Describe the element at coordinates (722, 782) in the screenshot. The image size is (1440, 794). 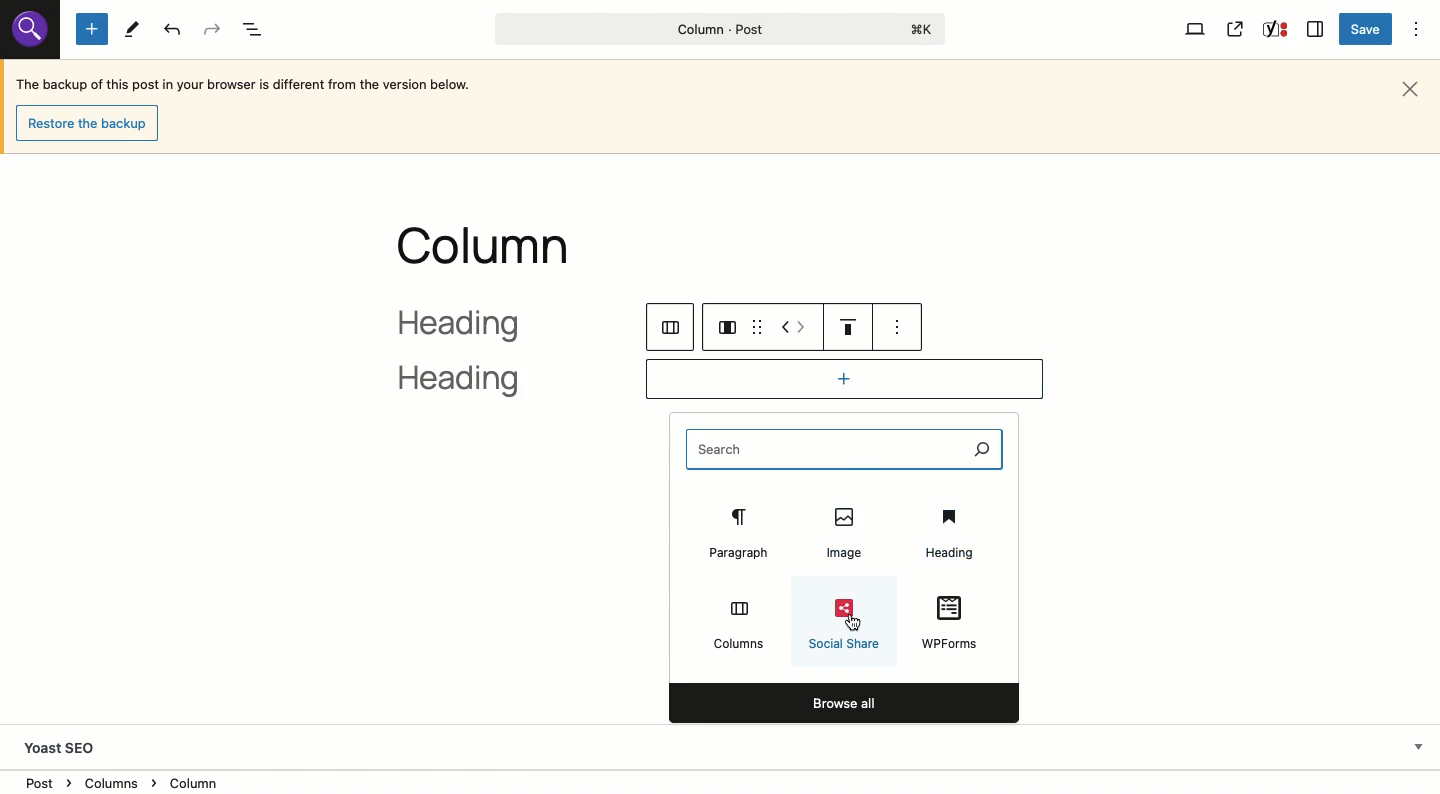
I see `Location` at that location.